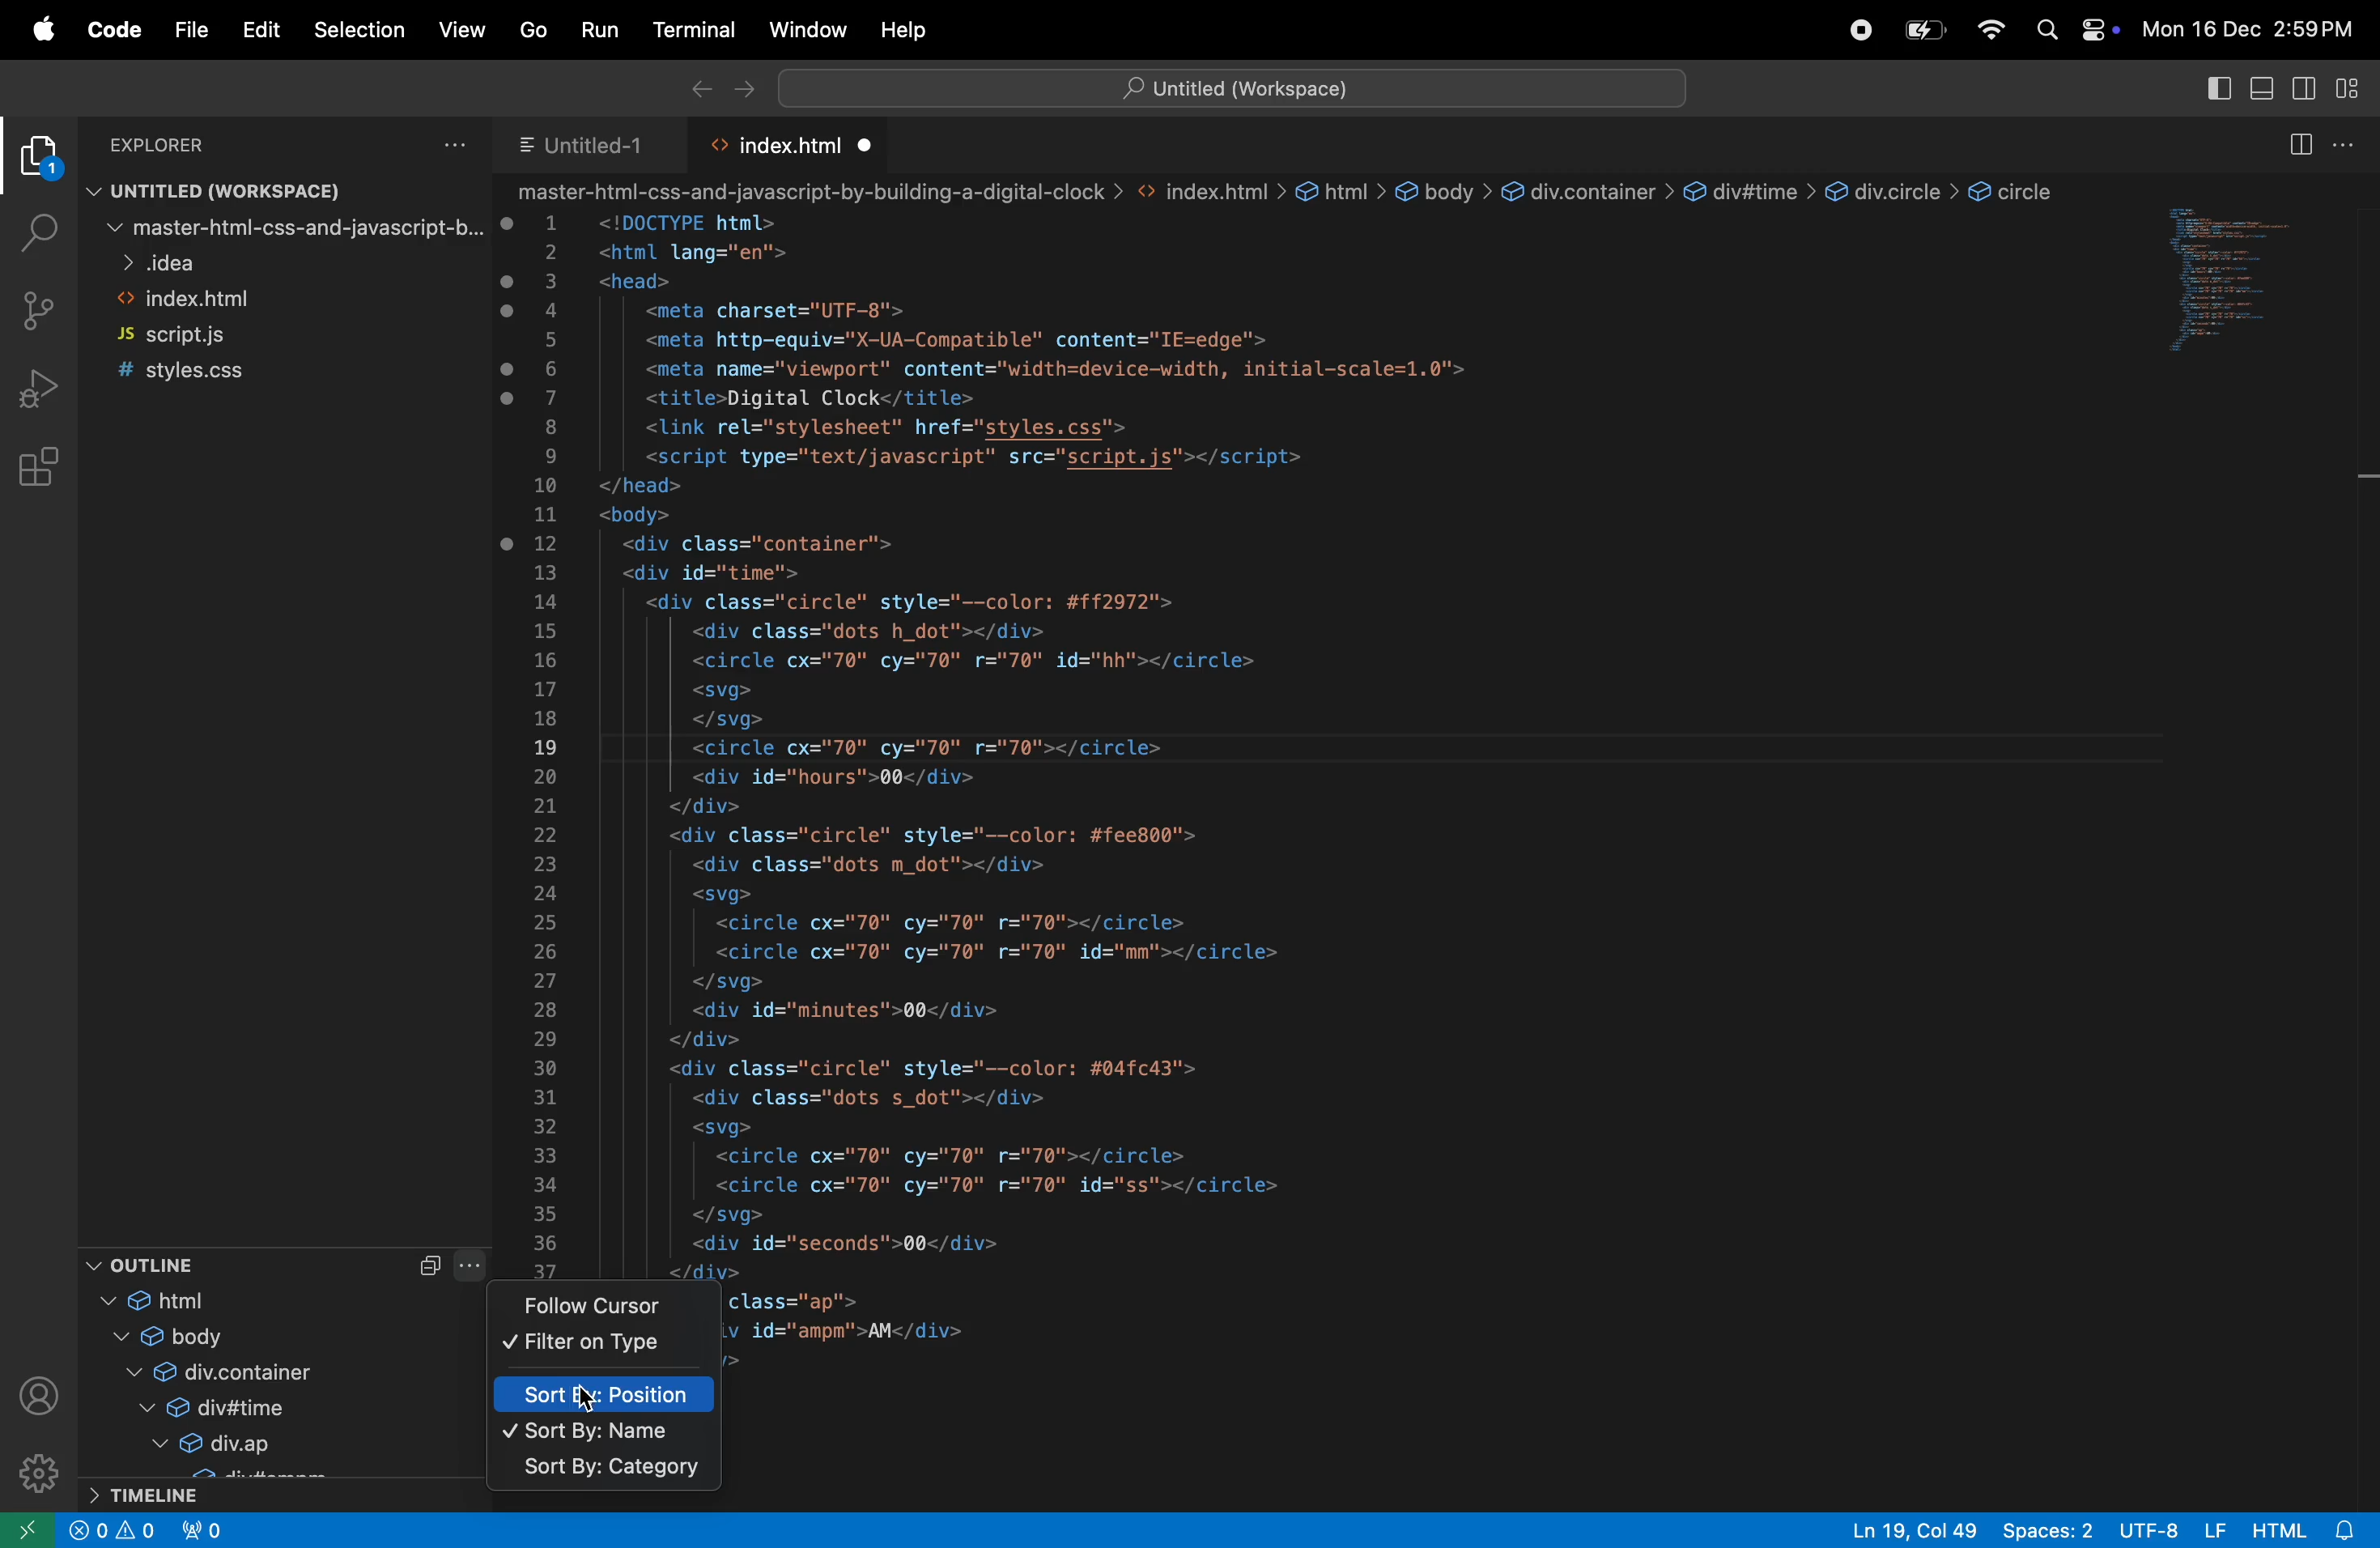 The image size is (2380, 1548). I want to click on unsaved changes made, so click(511, 385).